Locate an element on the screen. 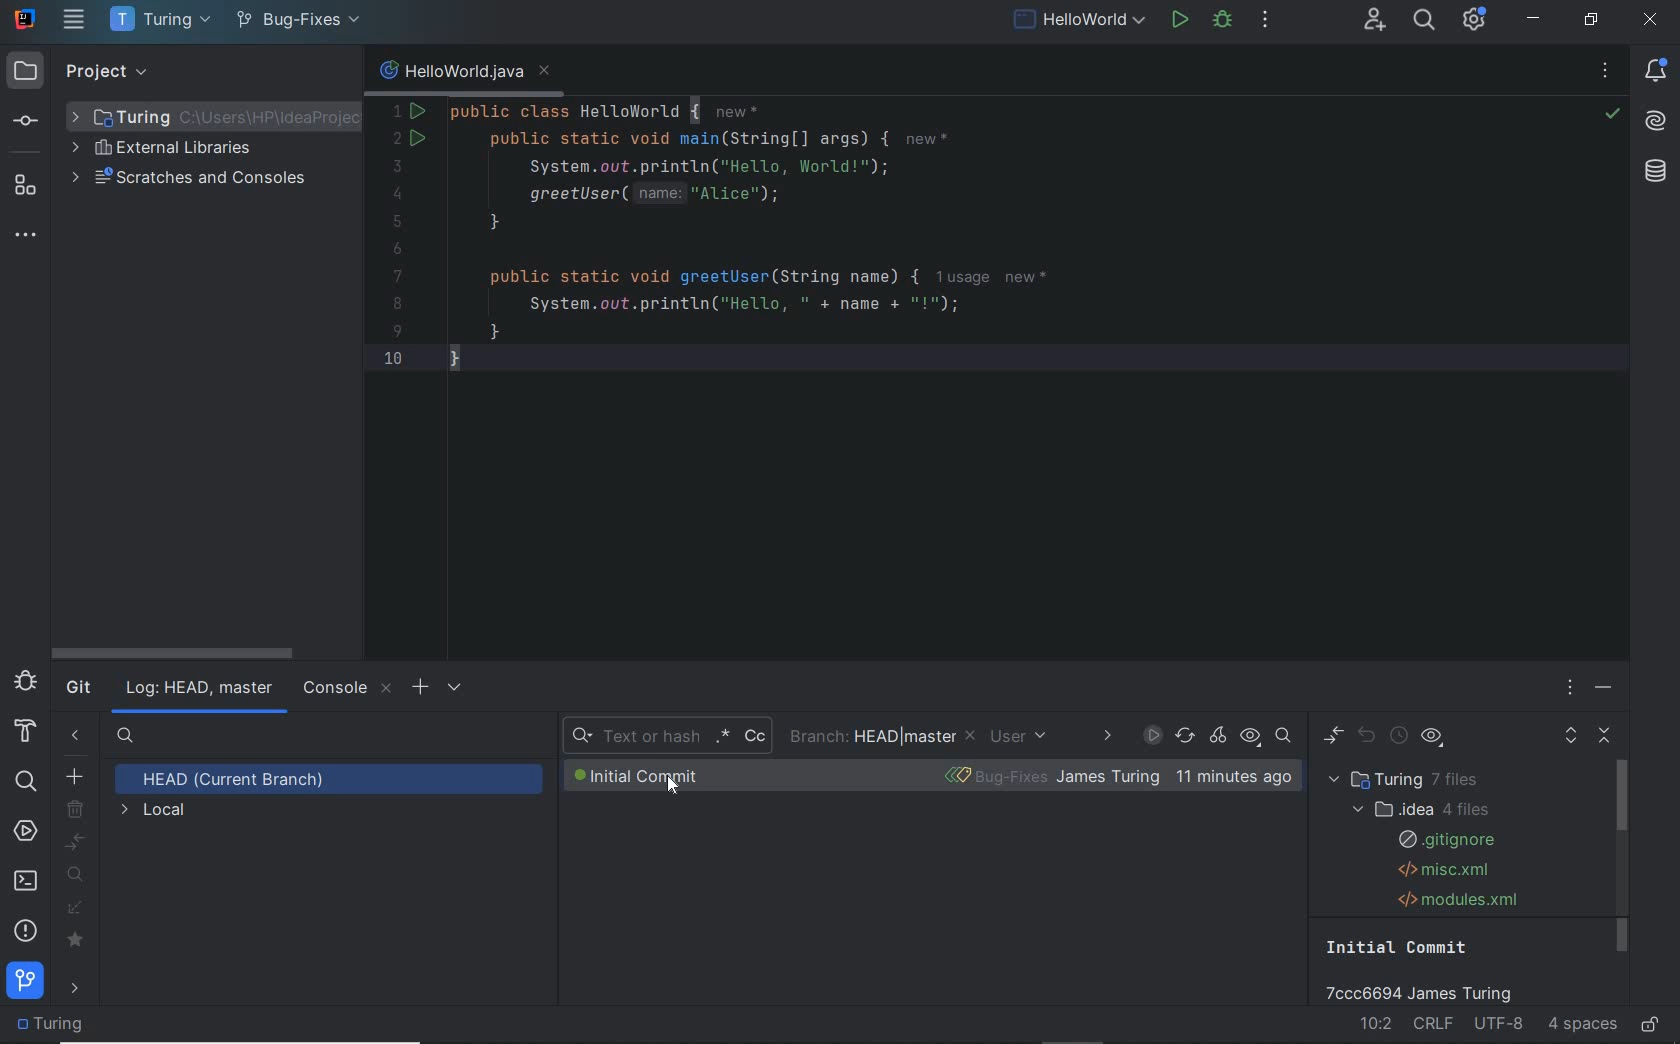 The height and width of the screenshot is (1044, 1680). bug-fixes is located at coordinates (297, 22).